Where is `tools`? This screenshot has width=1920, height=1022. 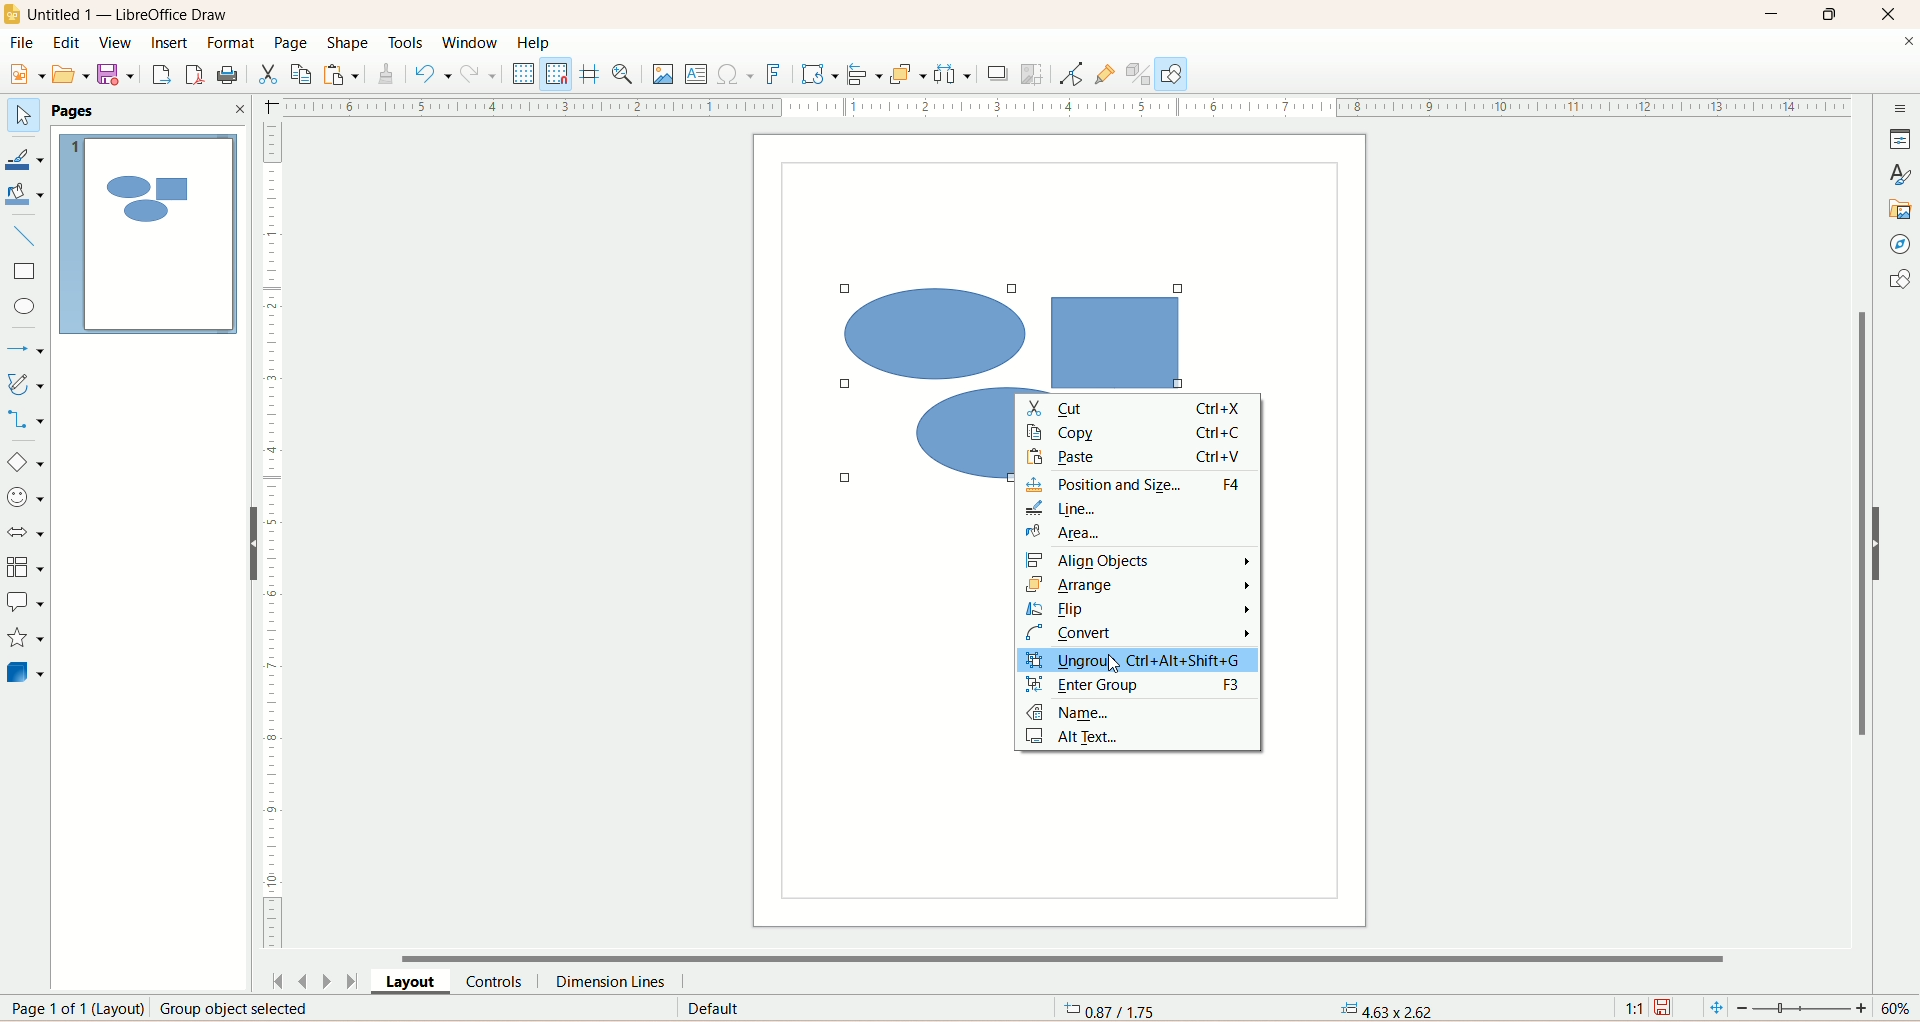 tools is located at coordinates (406, 42).